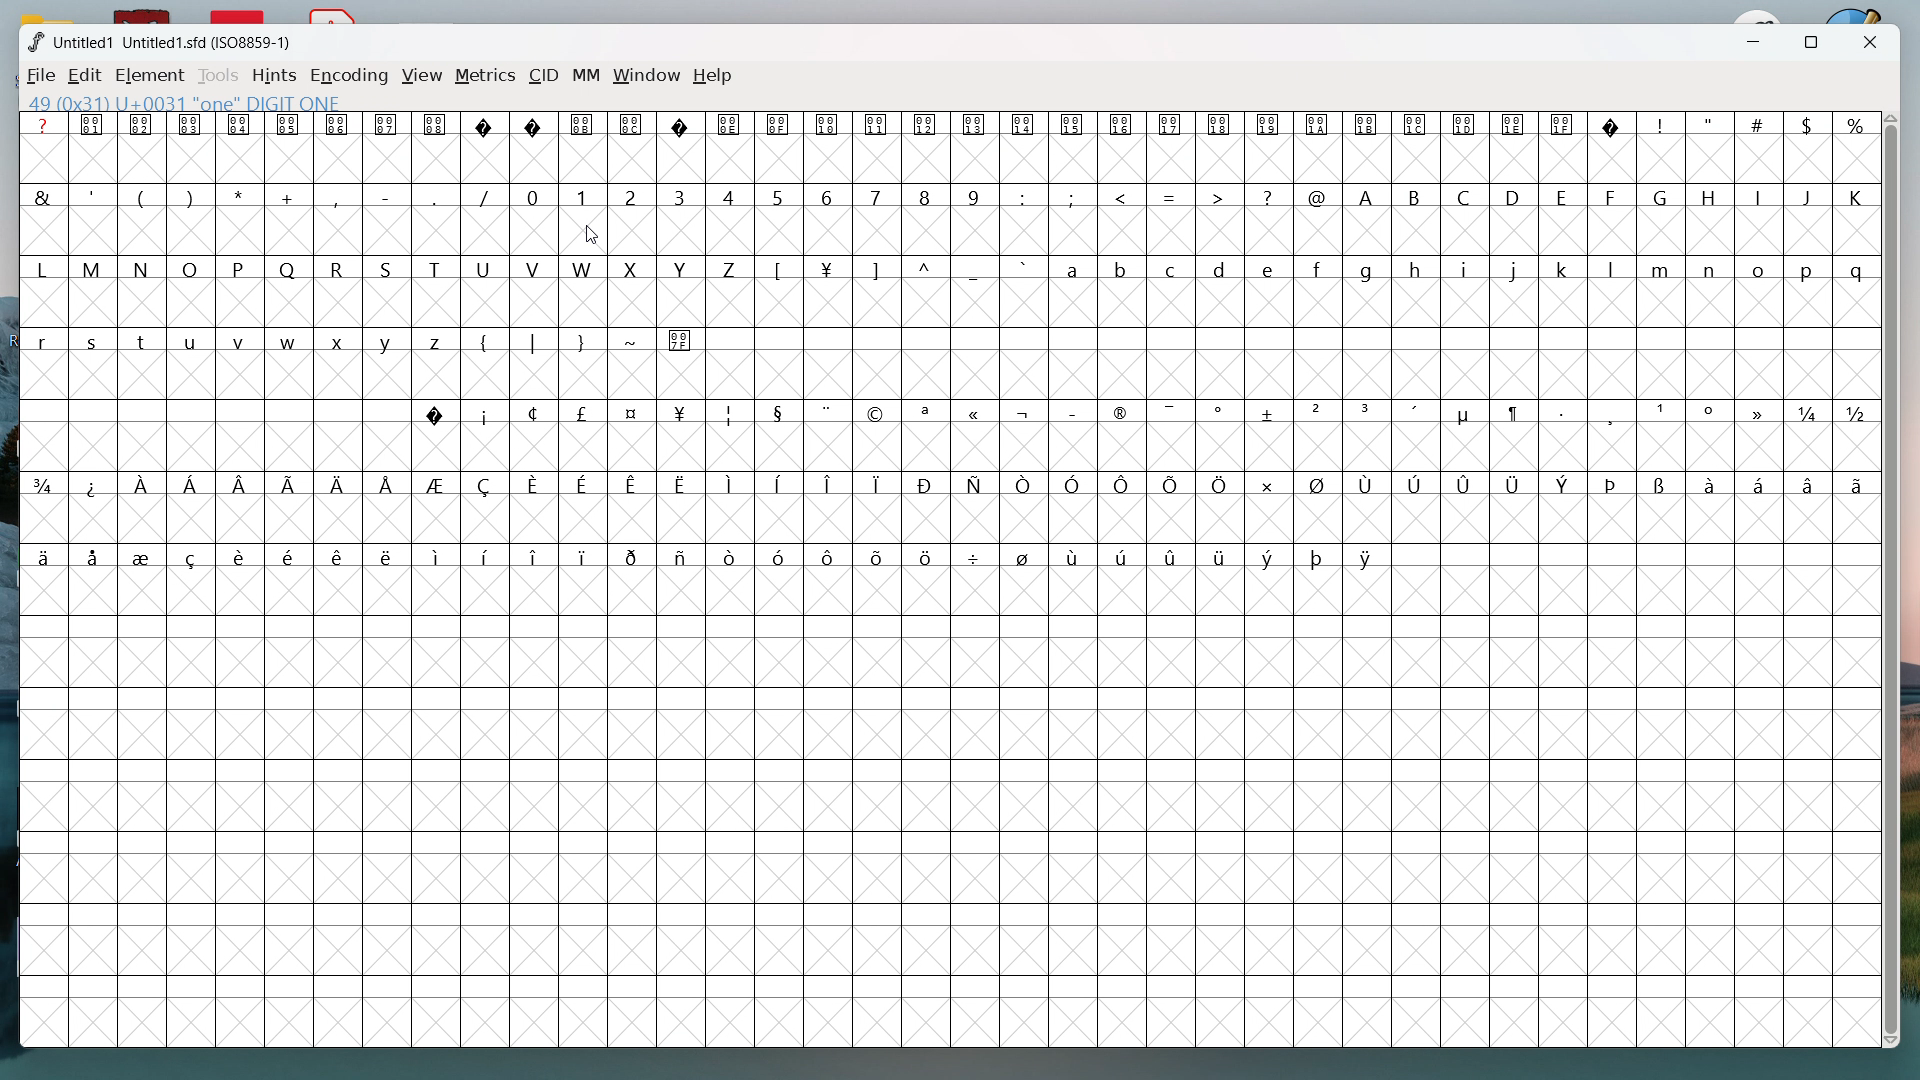  I want to click on symbol, so click(94, 486).